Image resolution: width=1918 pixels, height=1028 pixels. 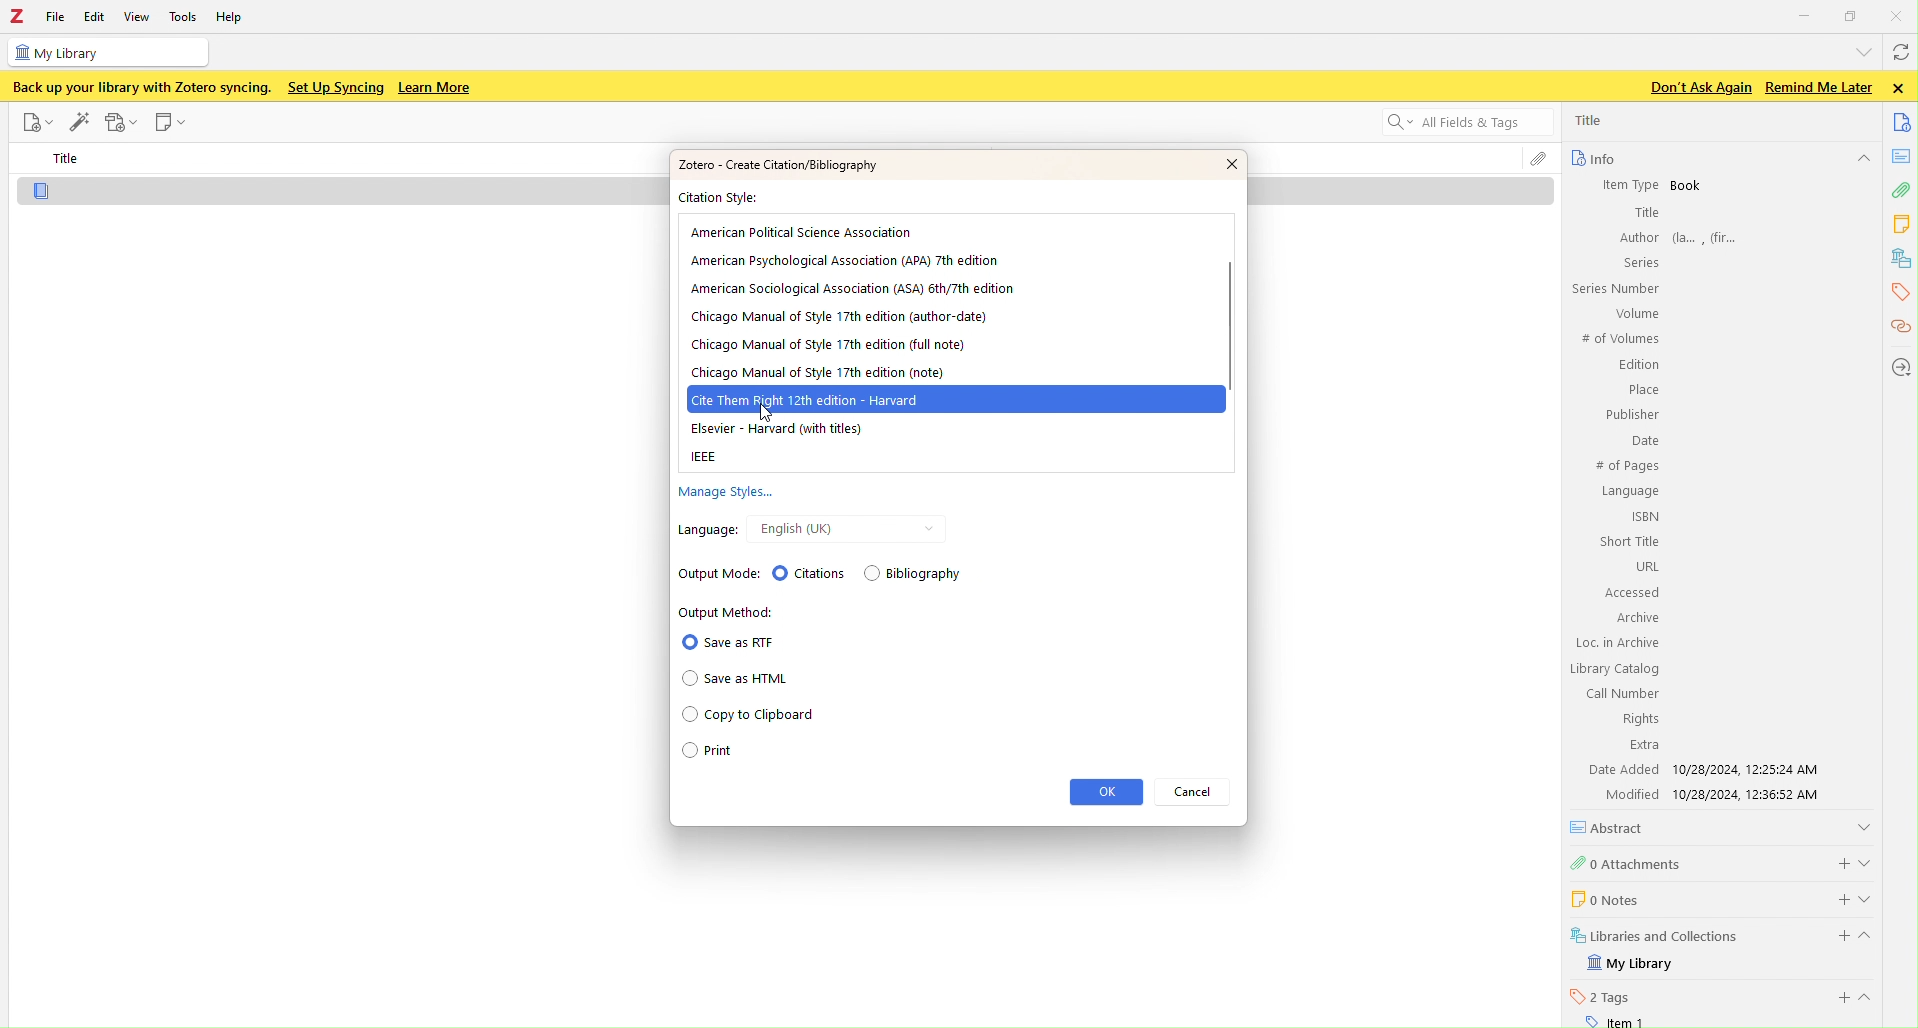 I want to click on cancel, so click(x=1197, y=792).